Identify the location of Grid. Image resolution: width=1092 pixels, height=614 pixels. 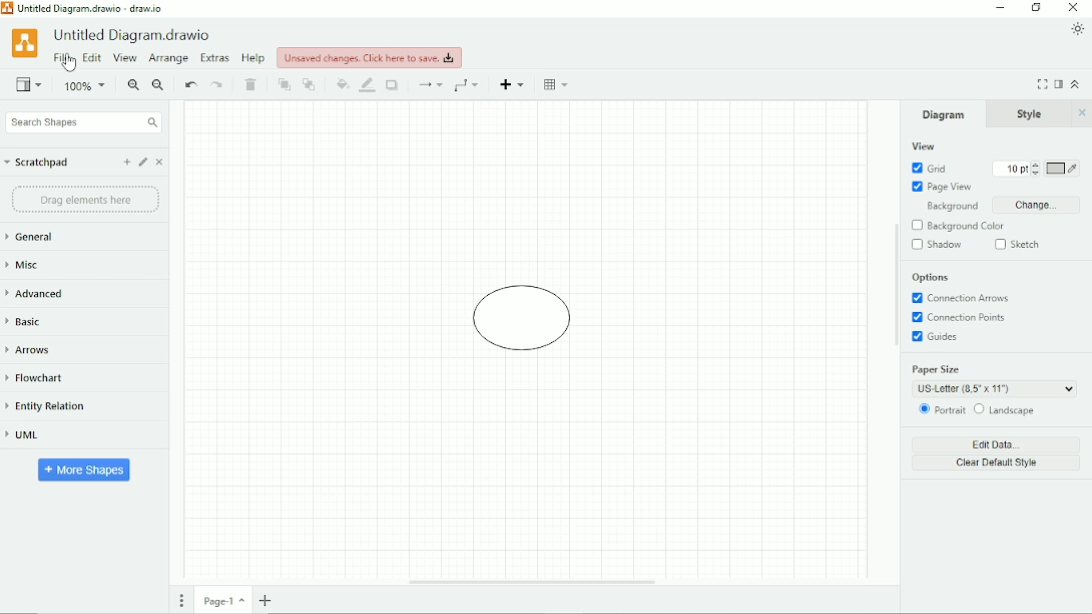
(930, 168).